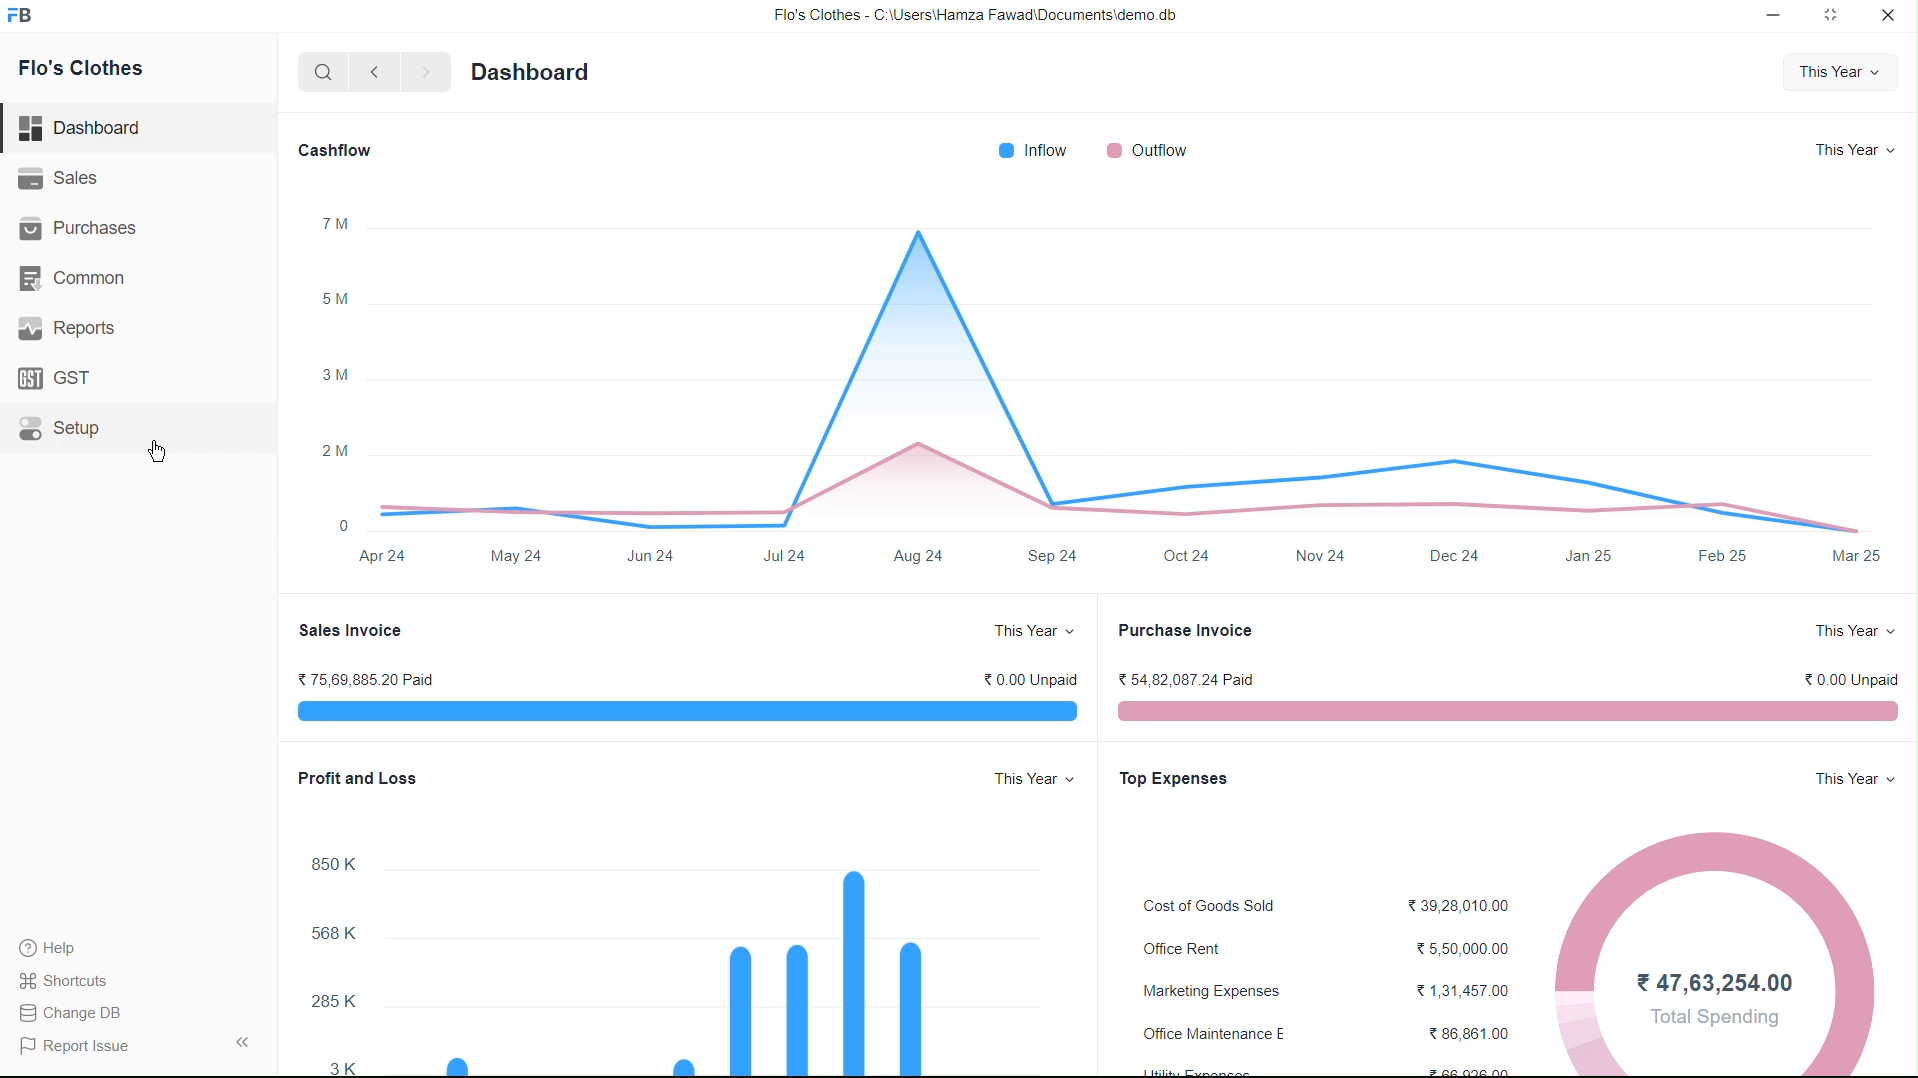 Image resolution: width=1918 pixels, height=1078 pixels. What do you see at coordinates (65, 429) in the screenshot?
I see `Setup` at bounding box center [65, 429].